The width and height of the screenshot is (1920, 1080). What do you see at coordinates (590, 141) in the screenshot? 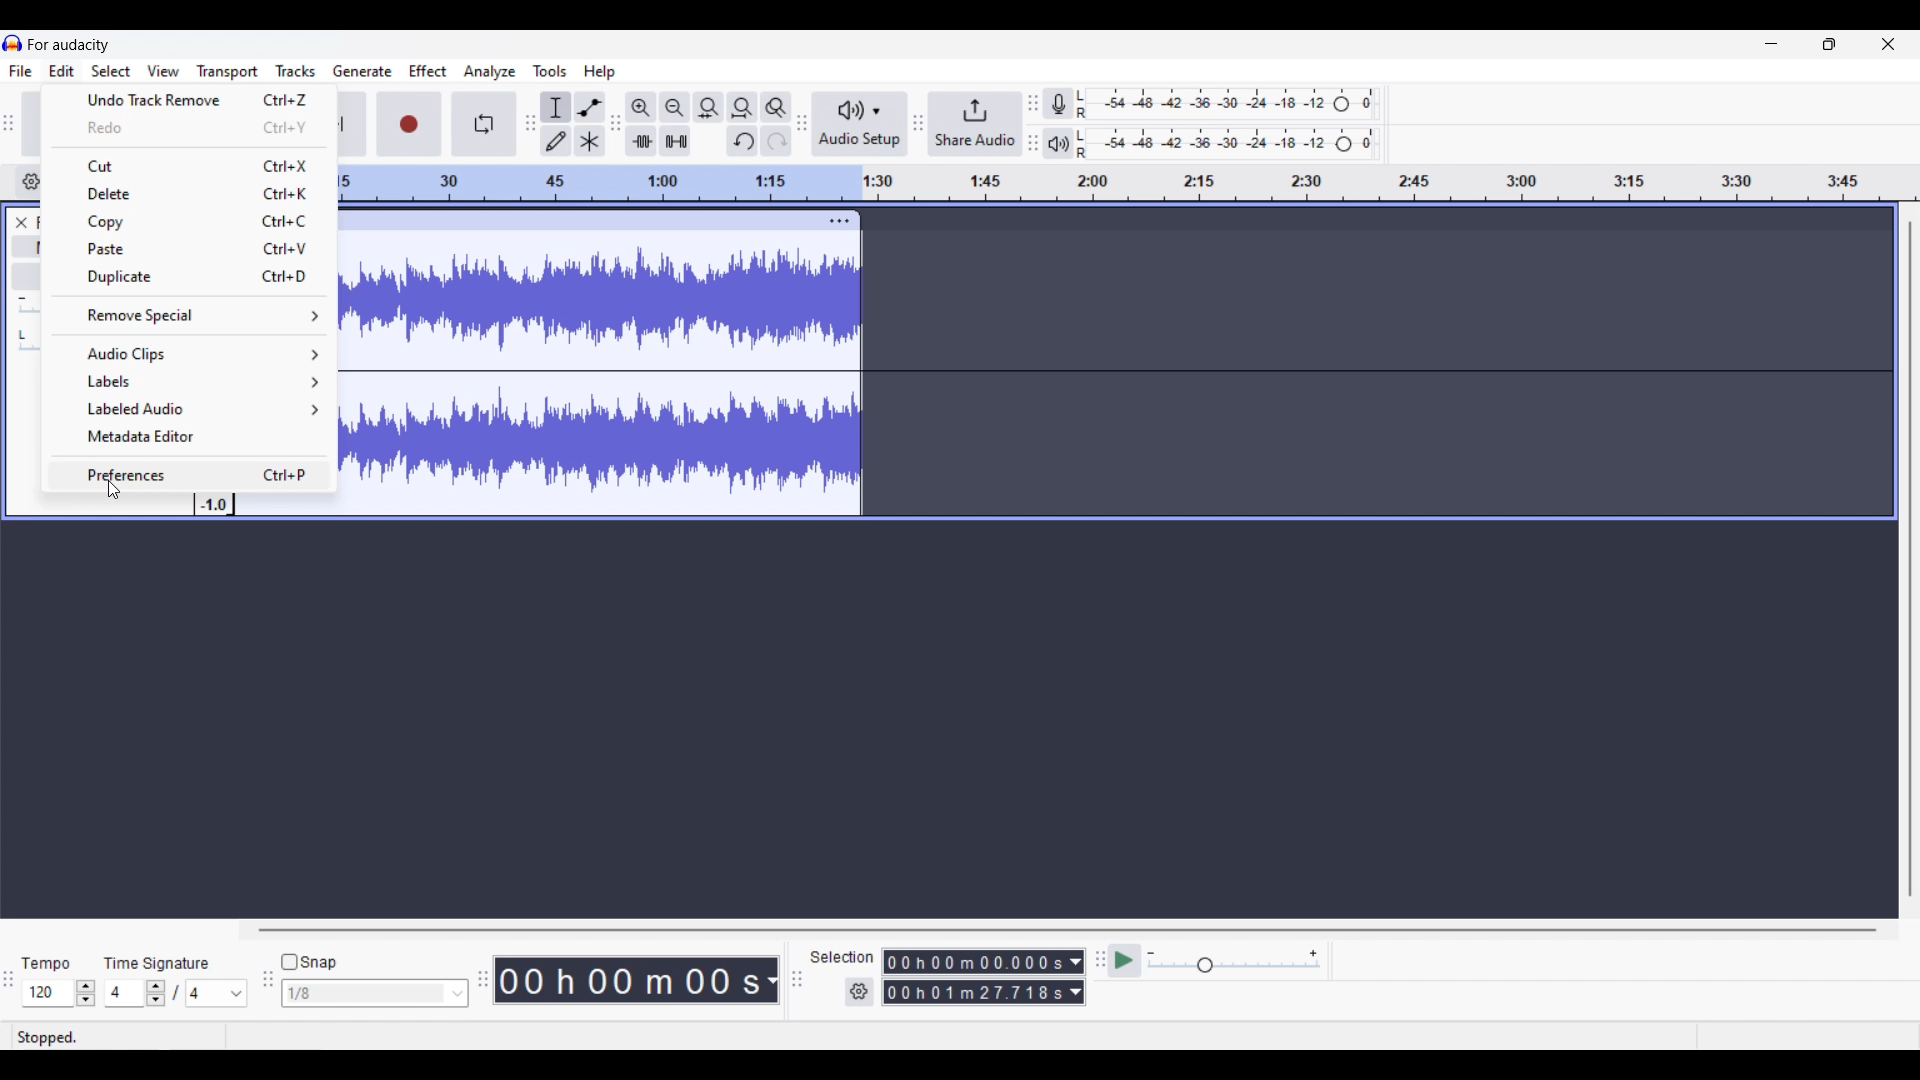
I see `Multi tool` at bounding box center [590, 141].